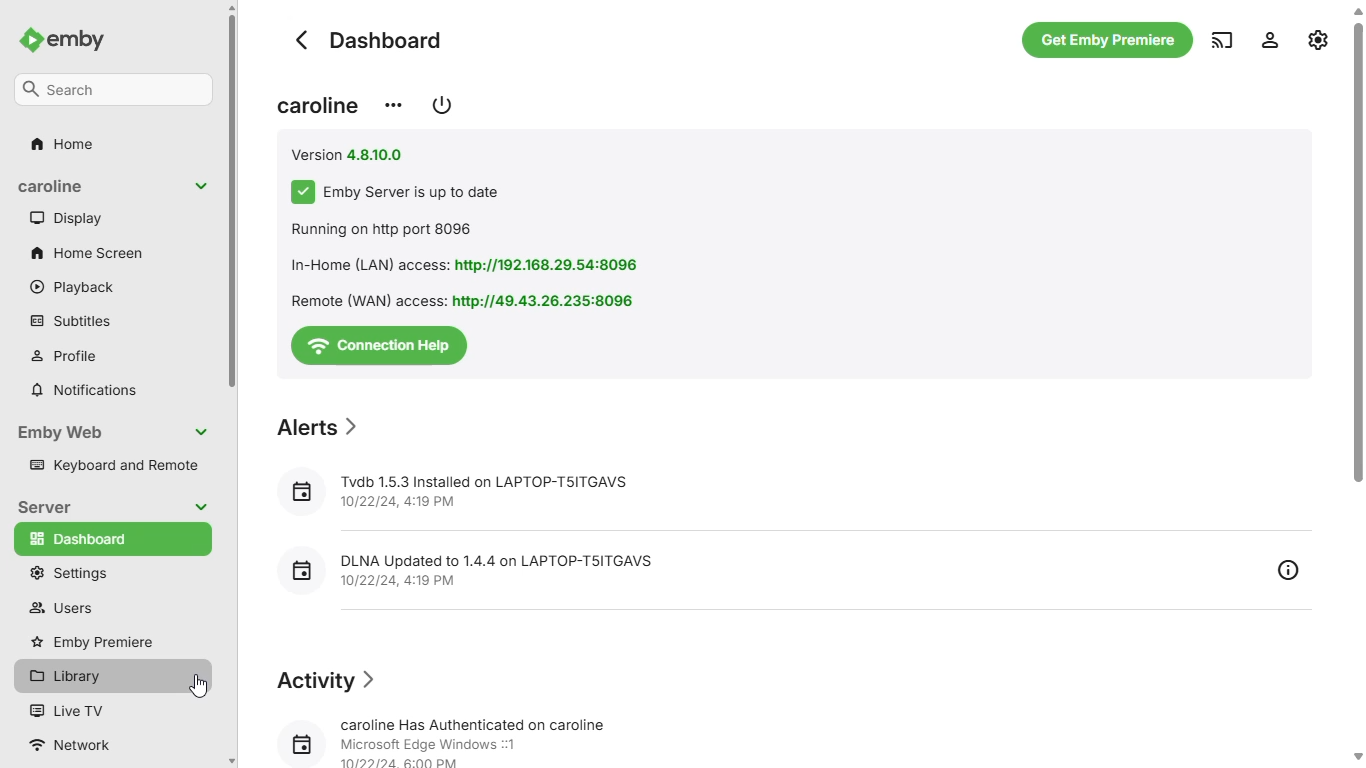 The width and height of the screenshot is (1366, 768). Describe the element at coordinates (69, 320) in the screenshot. I see `subtitles` at that location.